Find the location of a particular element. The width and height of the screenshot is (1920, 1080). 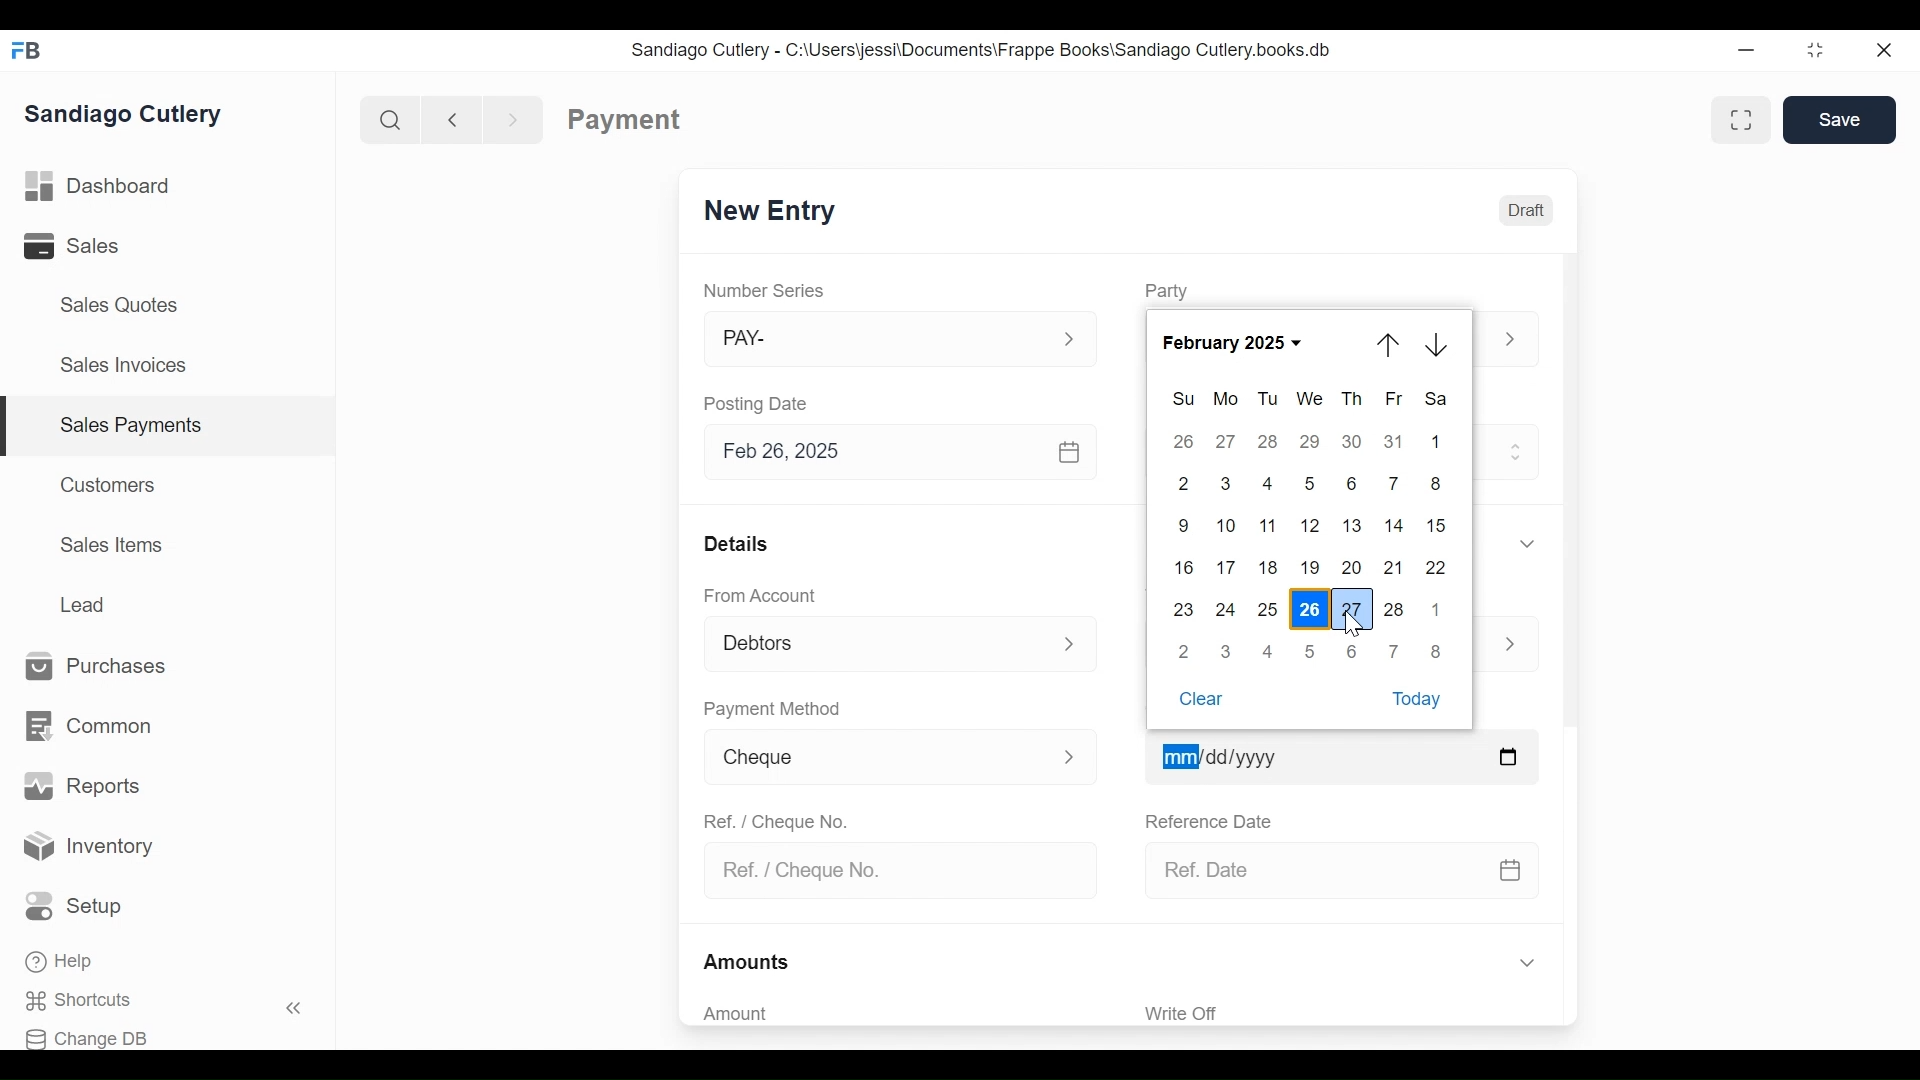

New Entry is located at coordinates (770, 212).